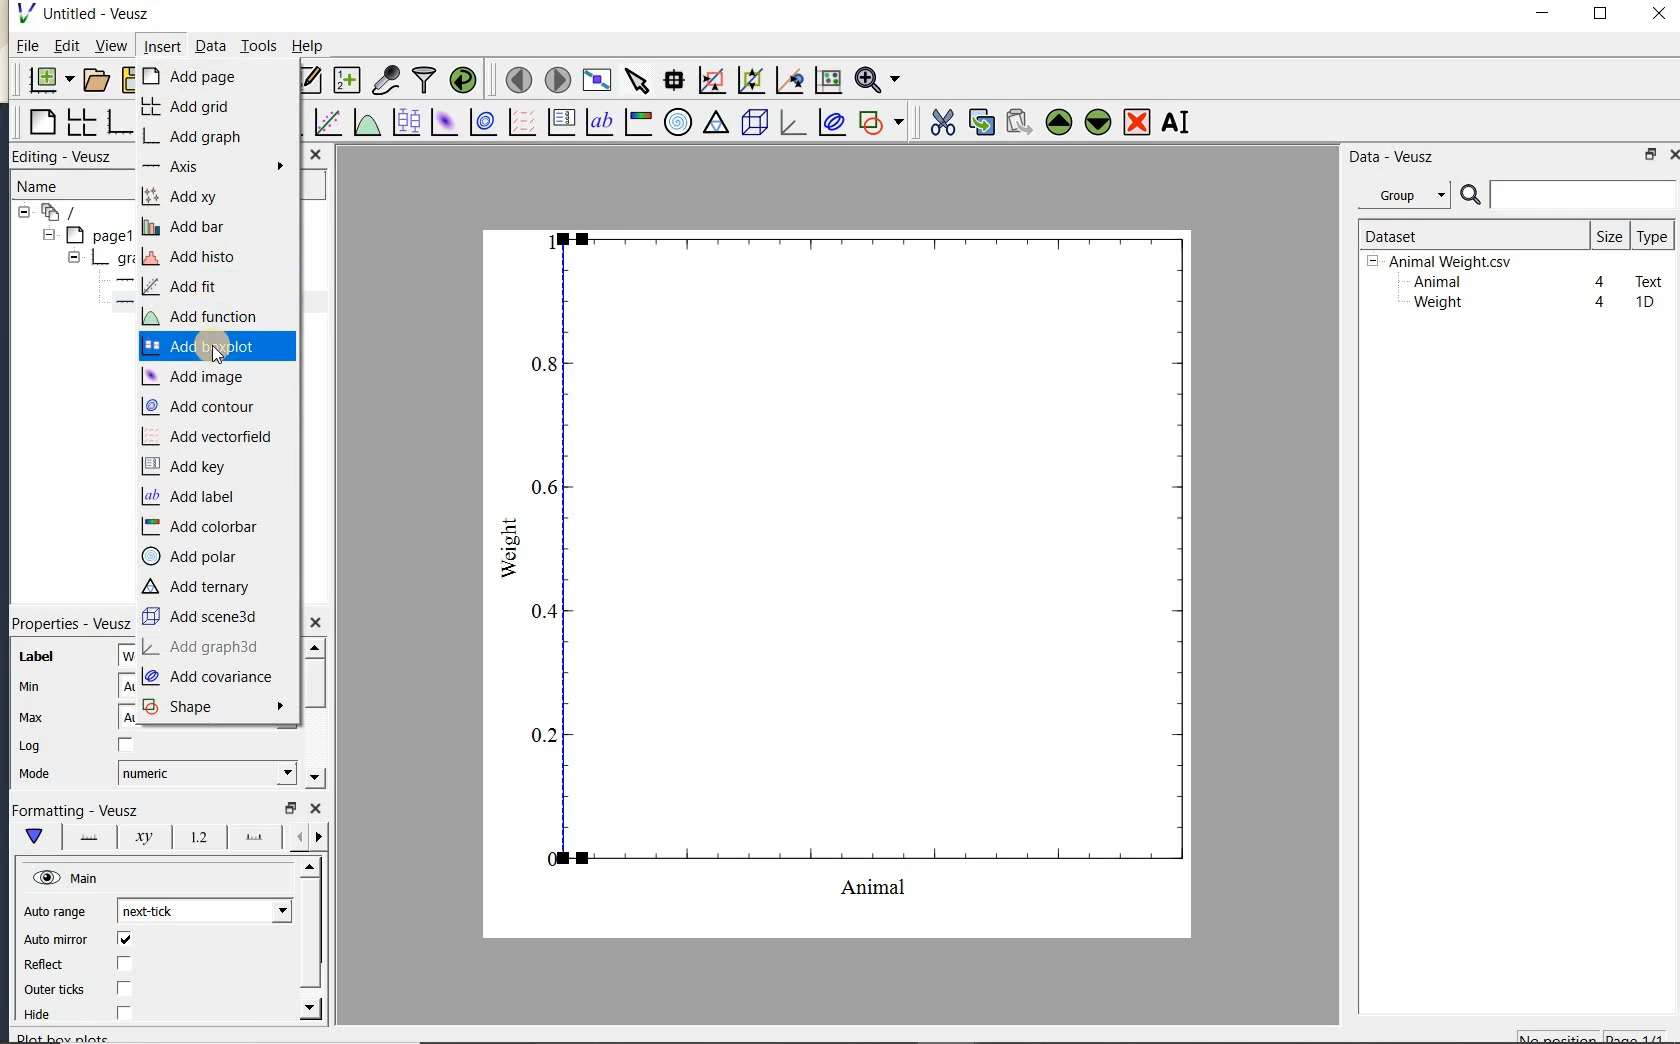  I want to click on 4, so click(1601, 283).